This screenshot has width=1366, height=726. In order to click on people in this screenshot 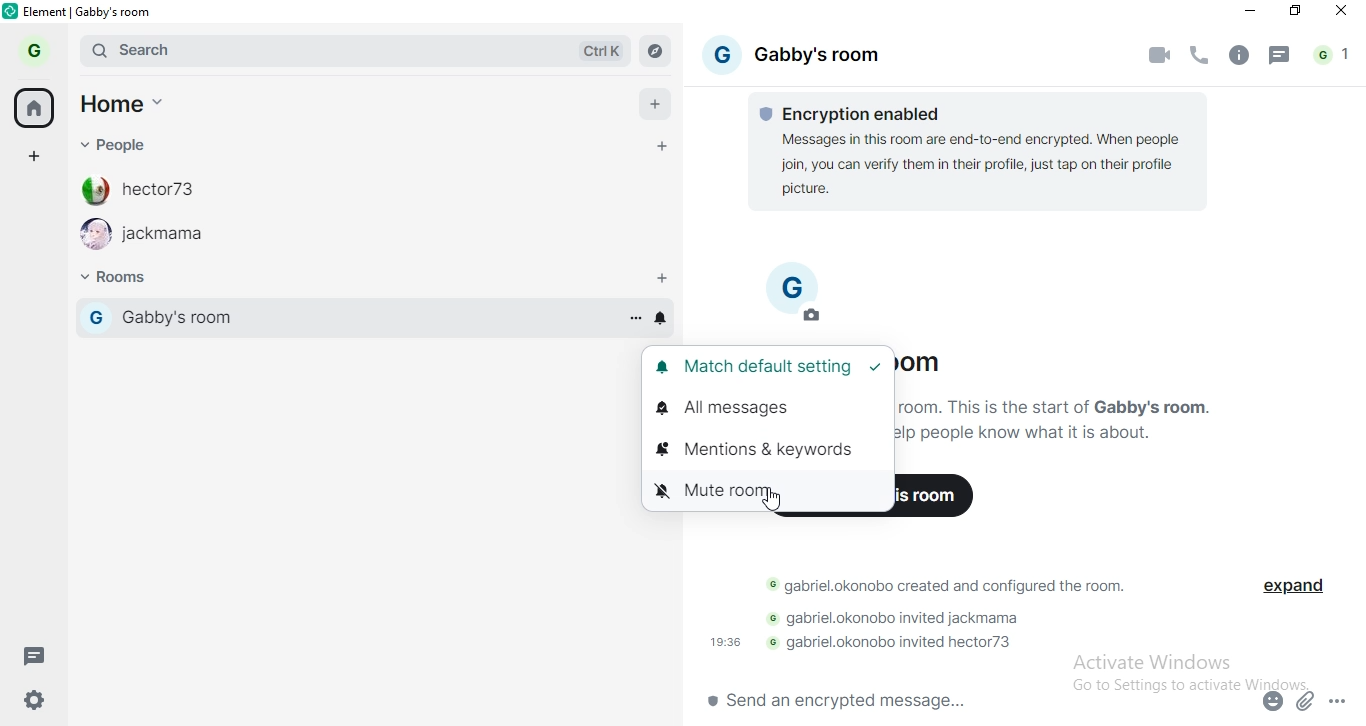, I will do `click(120, 148)`.